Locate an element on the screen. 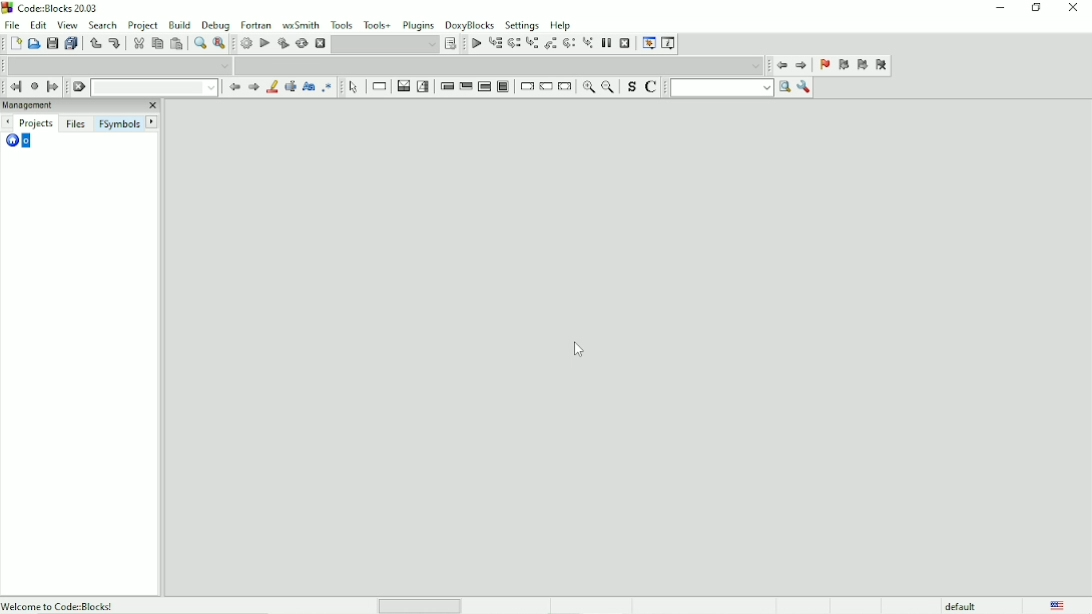  Toggle comments is located at coordinates (653, 87).